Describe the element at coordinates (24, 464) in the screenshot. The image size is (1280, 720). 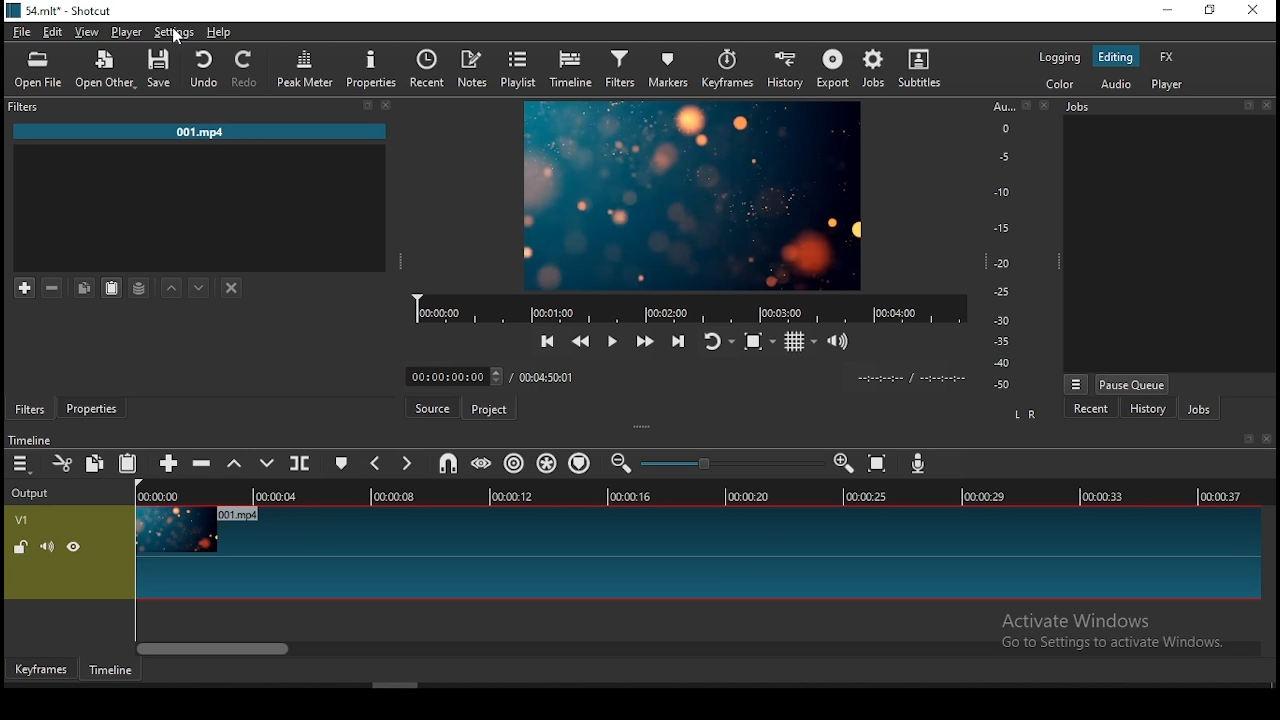
I see `timeline menu` at that location.